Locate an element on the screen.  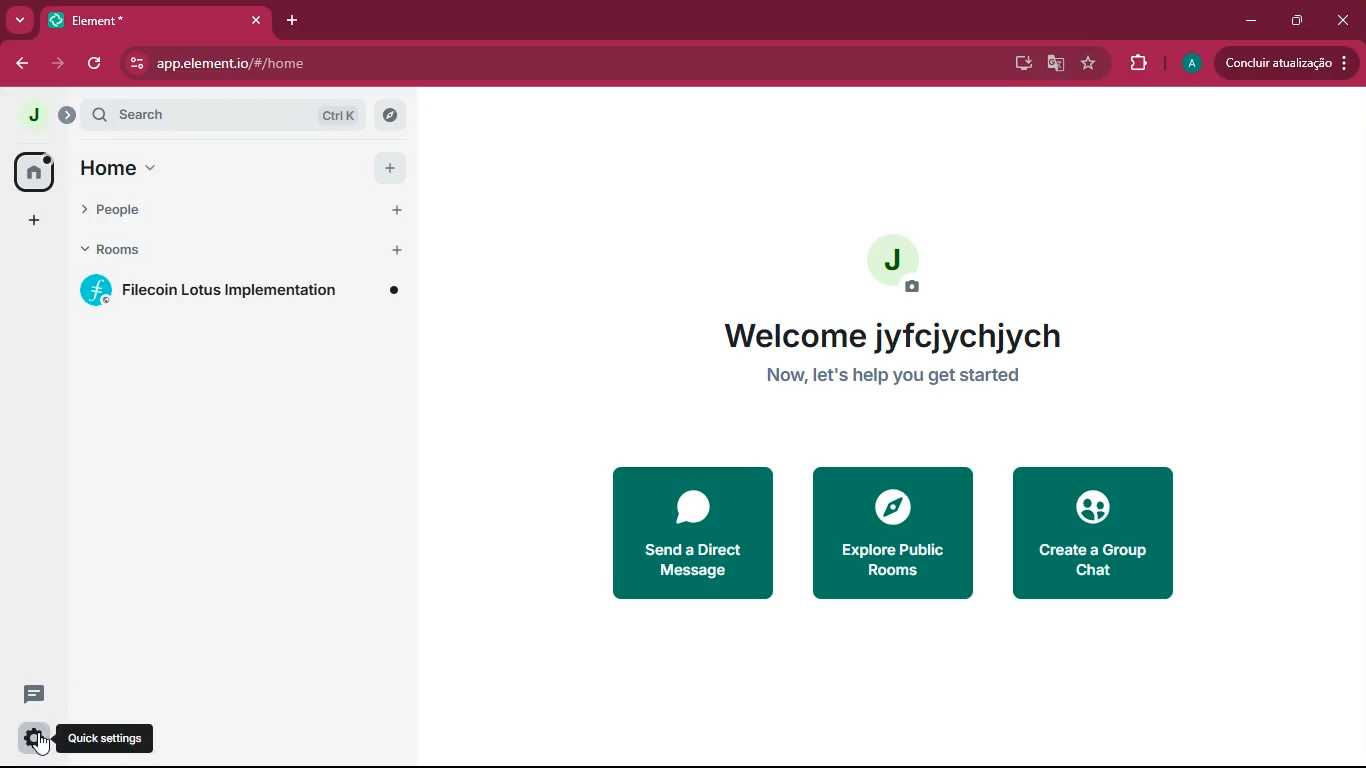
ctrl K is located at coordinates (340, 114).